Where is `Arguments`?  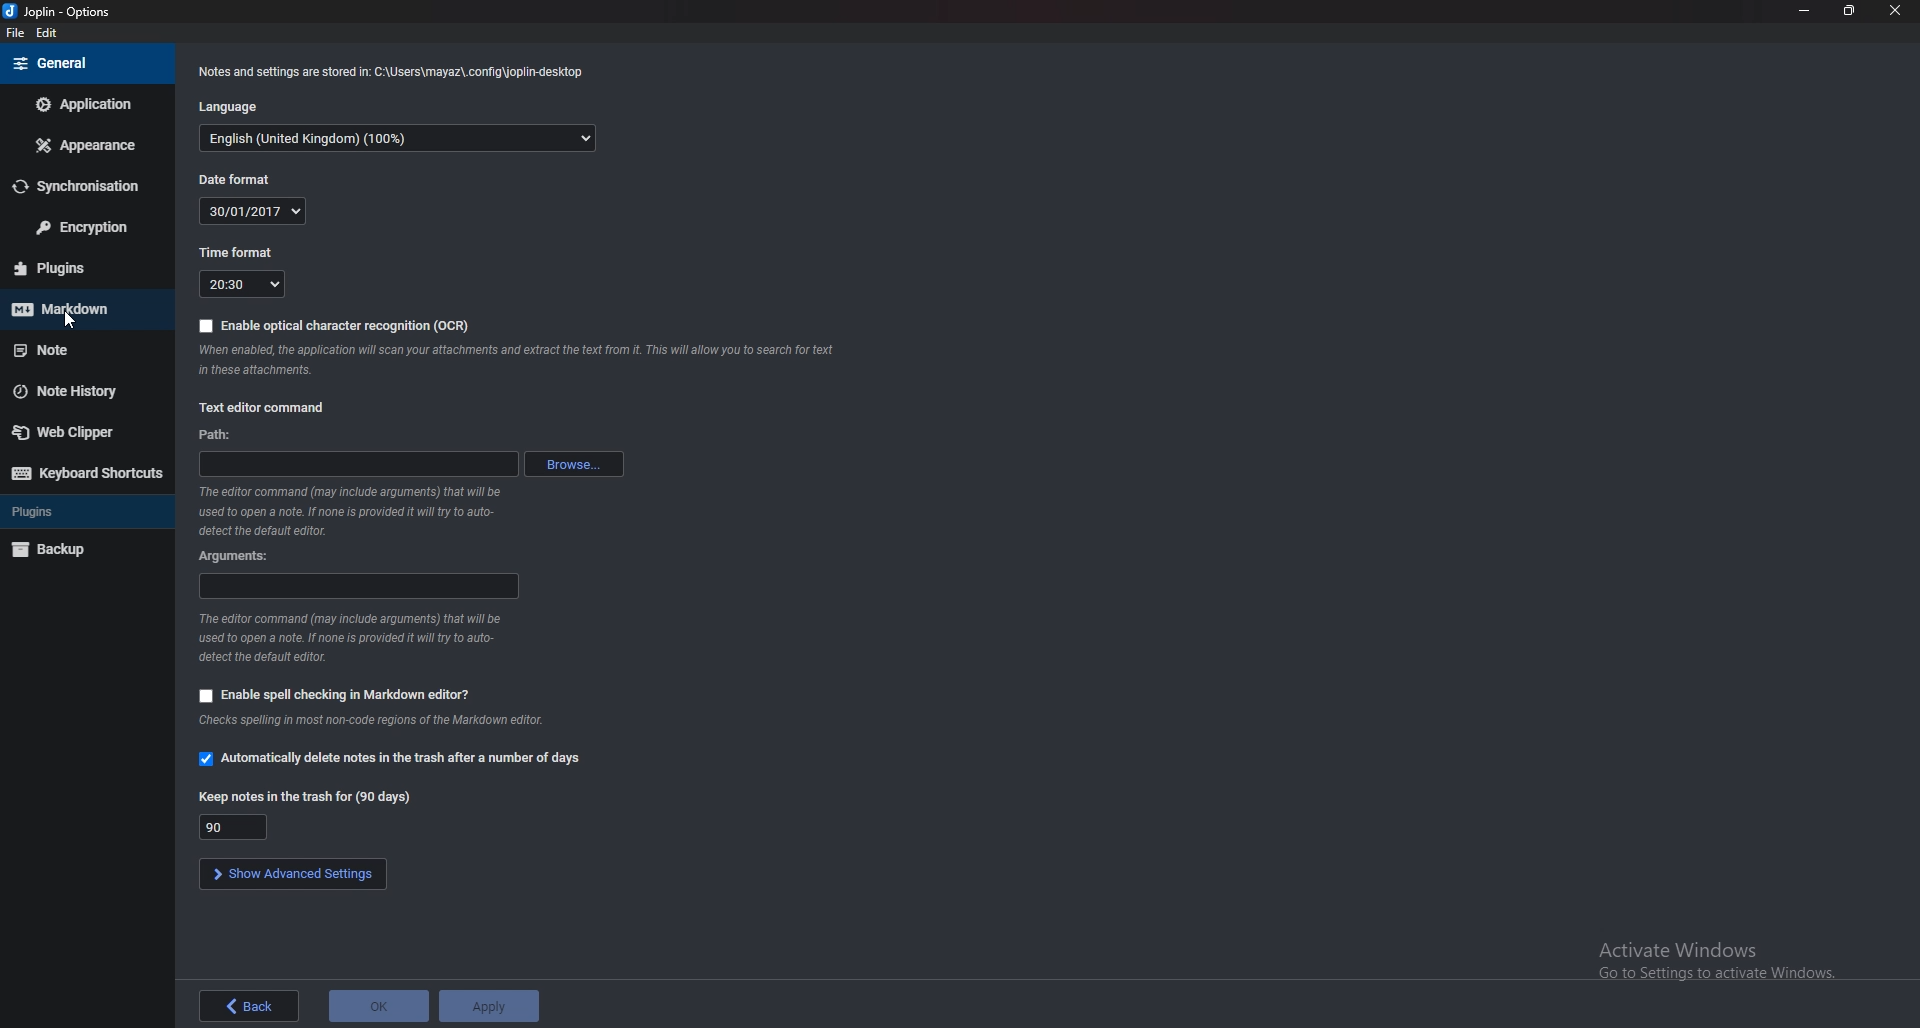
Arguments is located at coordinates (361, 584).